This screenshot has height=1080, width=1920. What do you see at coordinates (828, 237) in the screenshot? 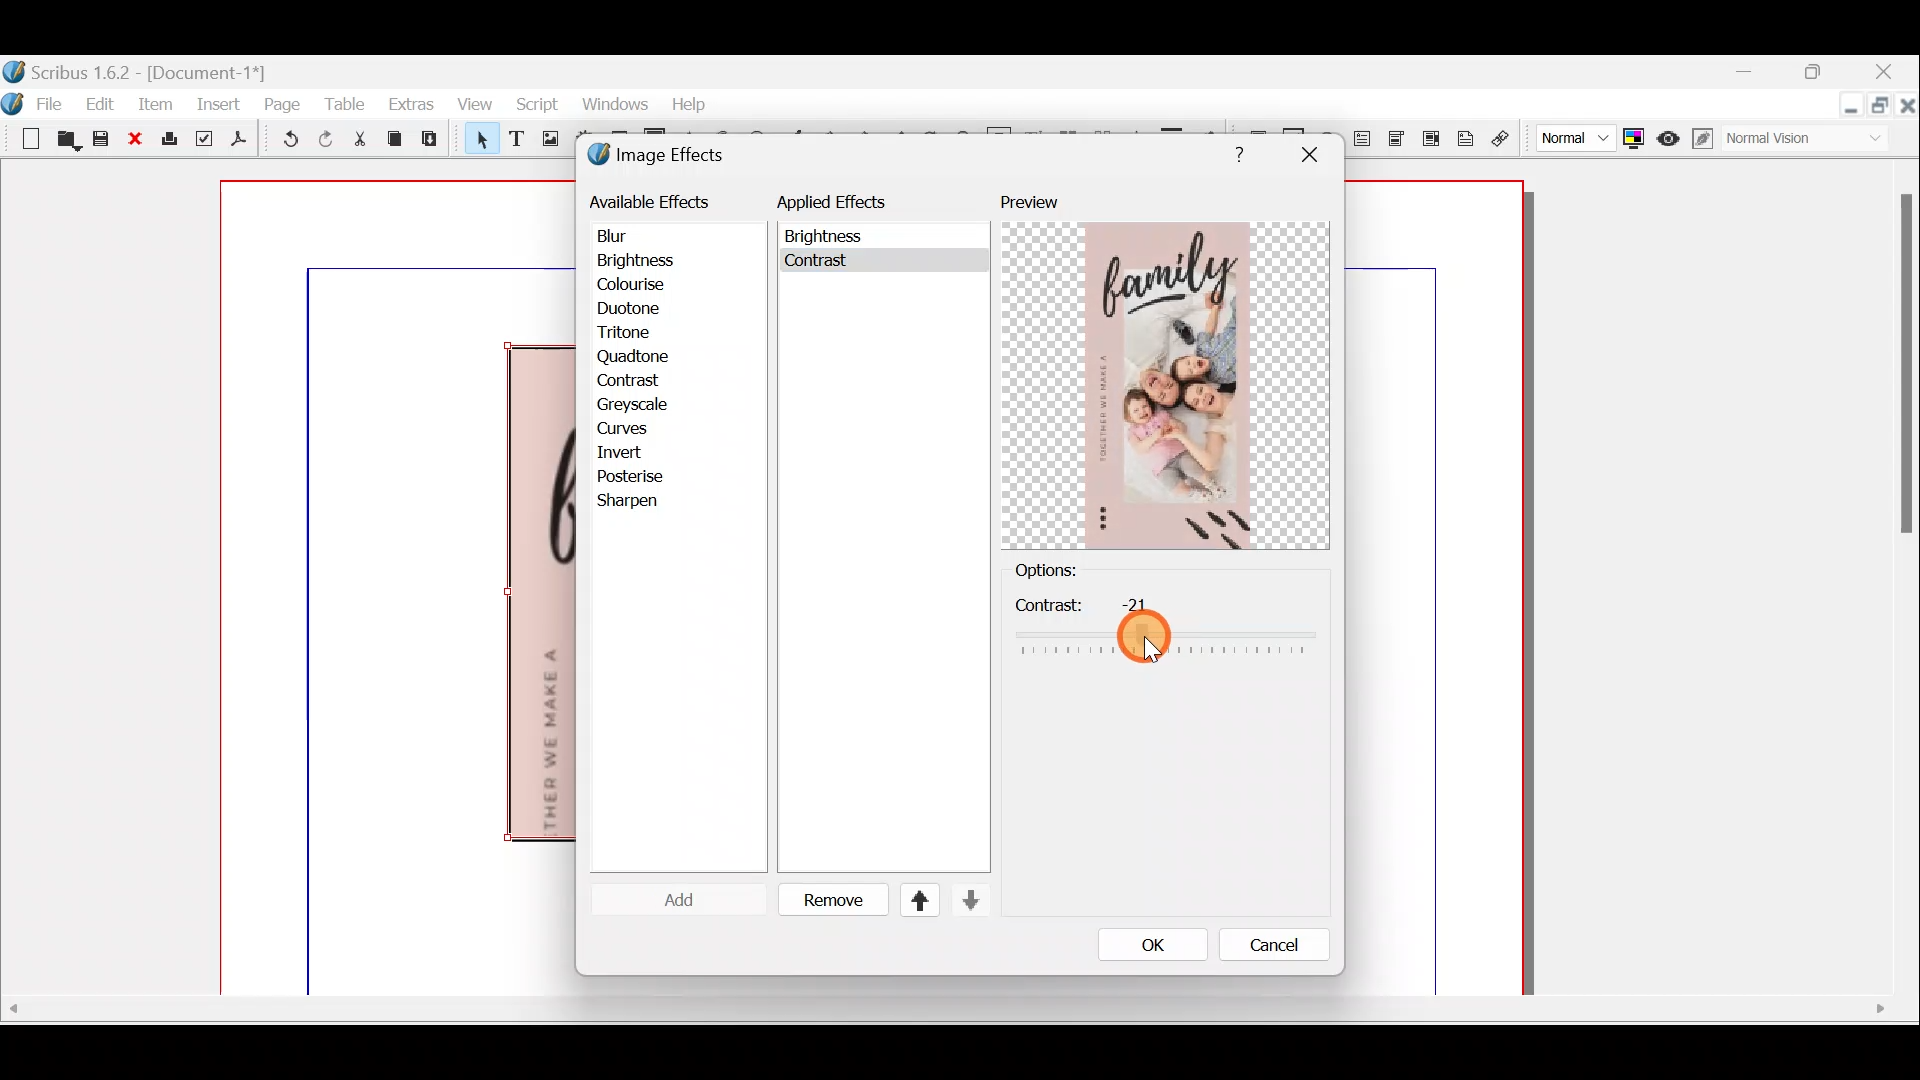
I see `` at bounding box center [828, 237].